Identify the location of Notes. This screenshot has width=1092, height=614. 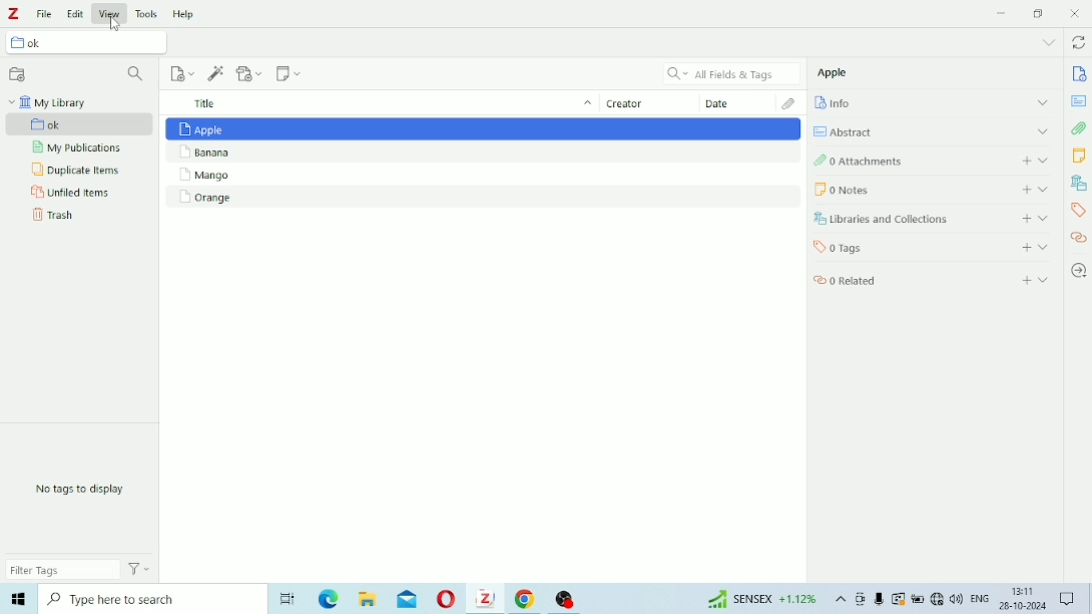
(1081, 157).